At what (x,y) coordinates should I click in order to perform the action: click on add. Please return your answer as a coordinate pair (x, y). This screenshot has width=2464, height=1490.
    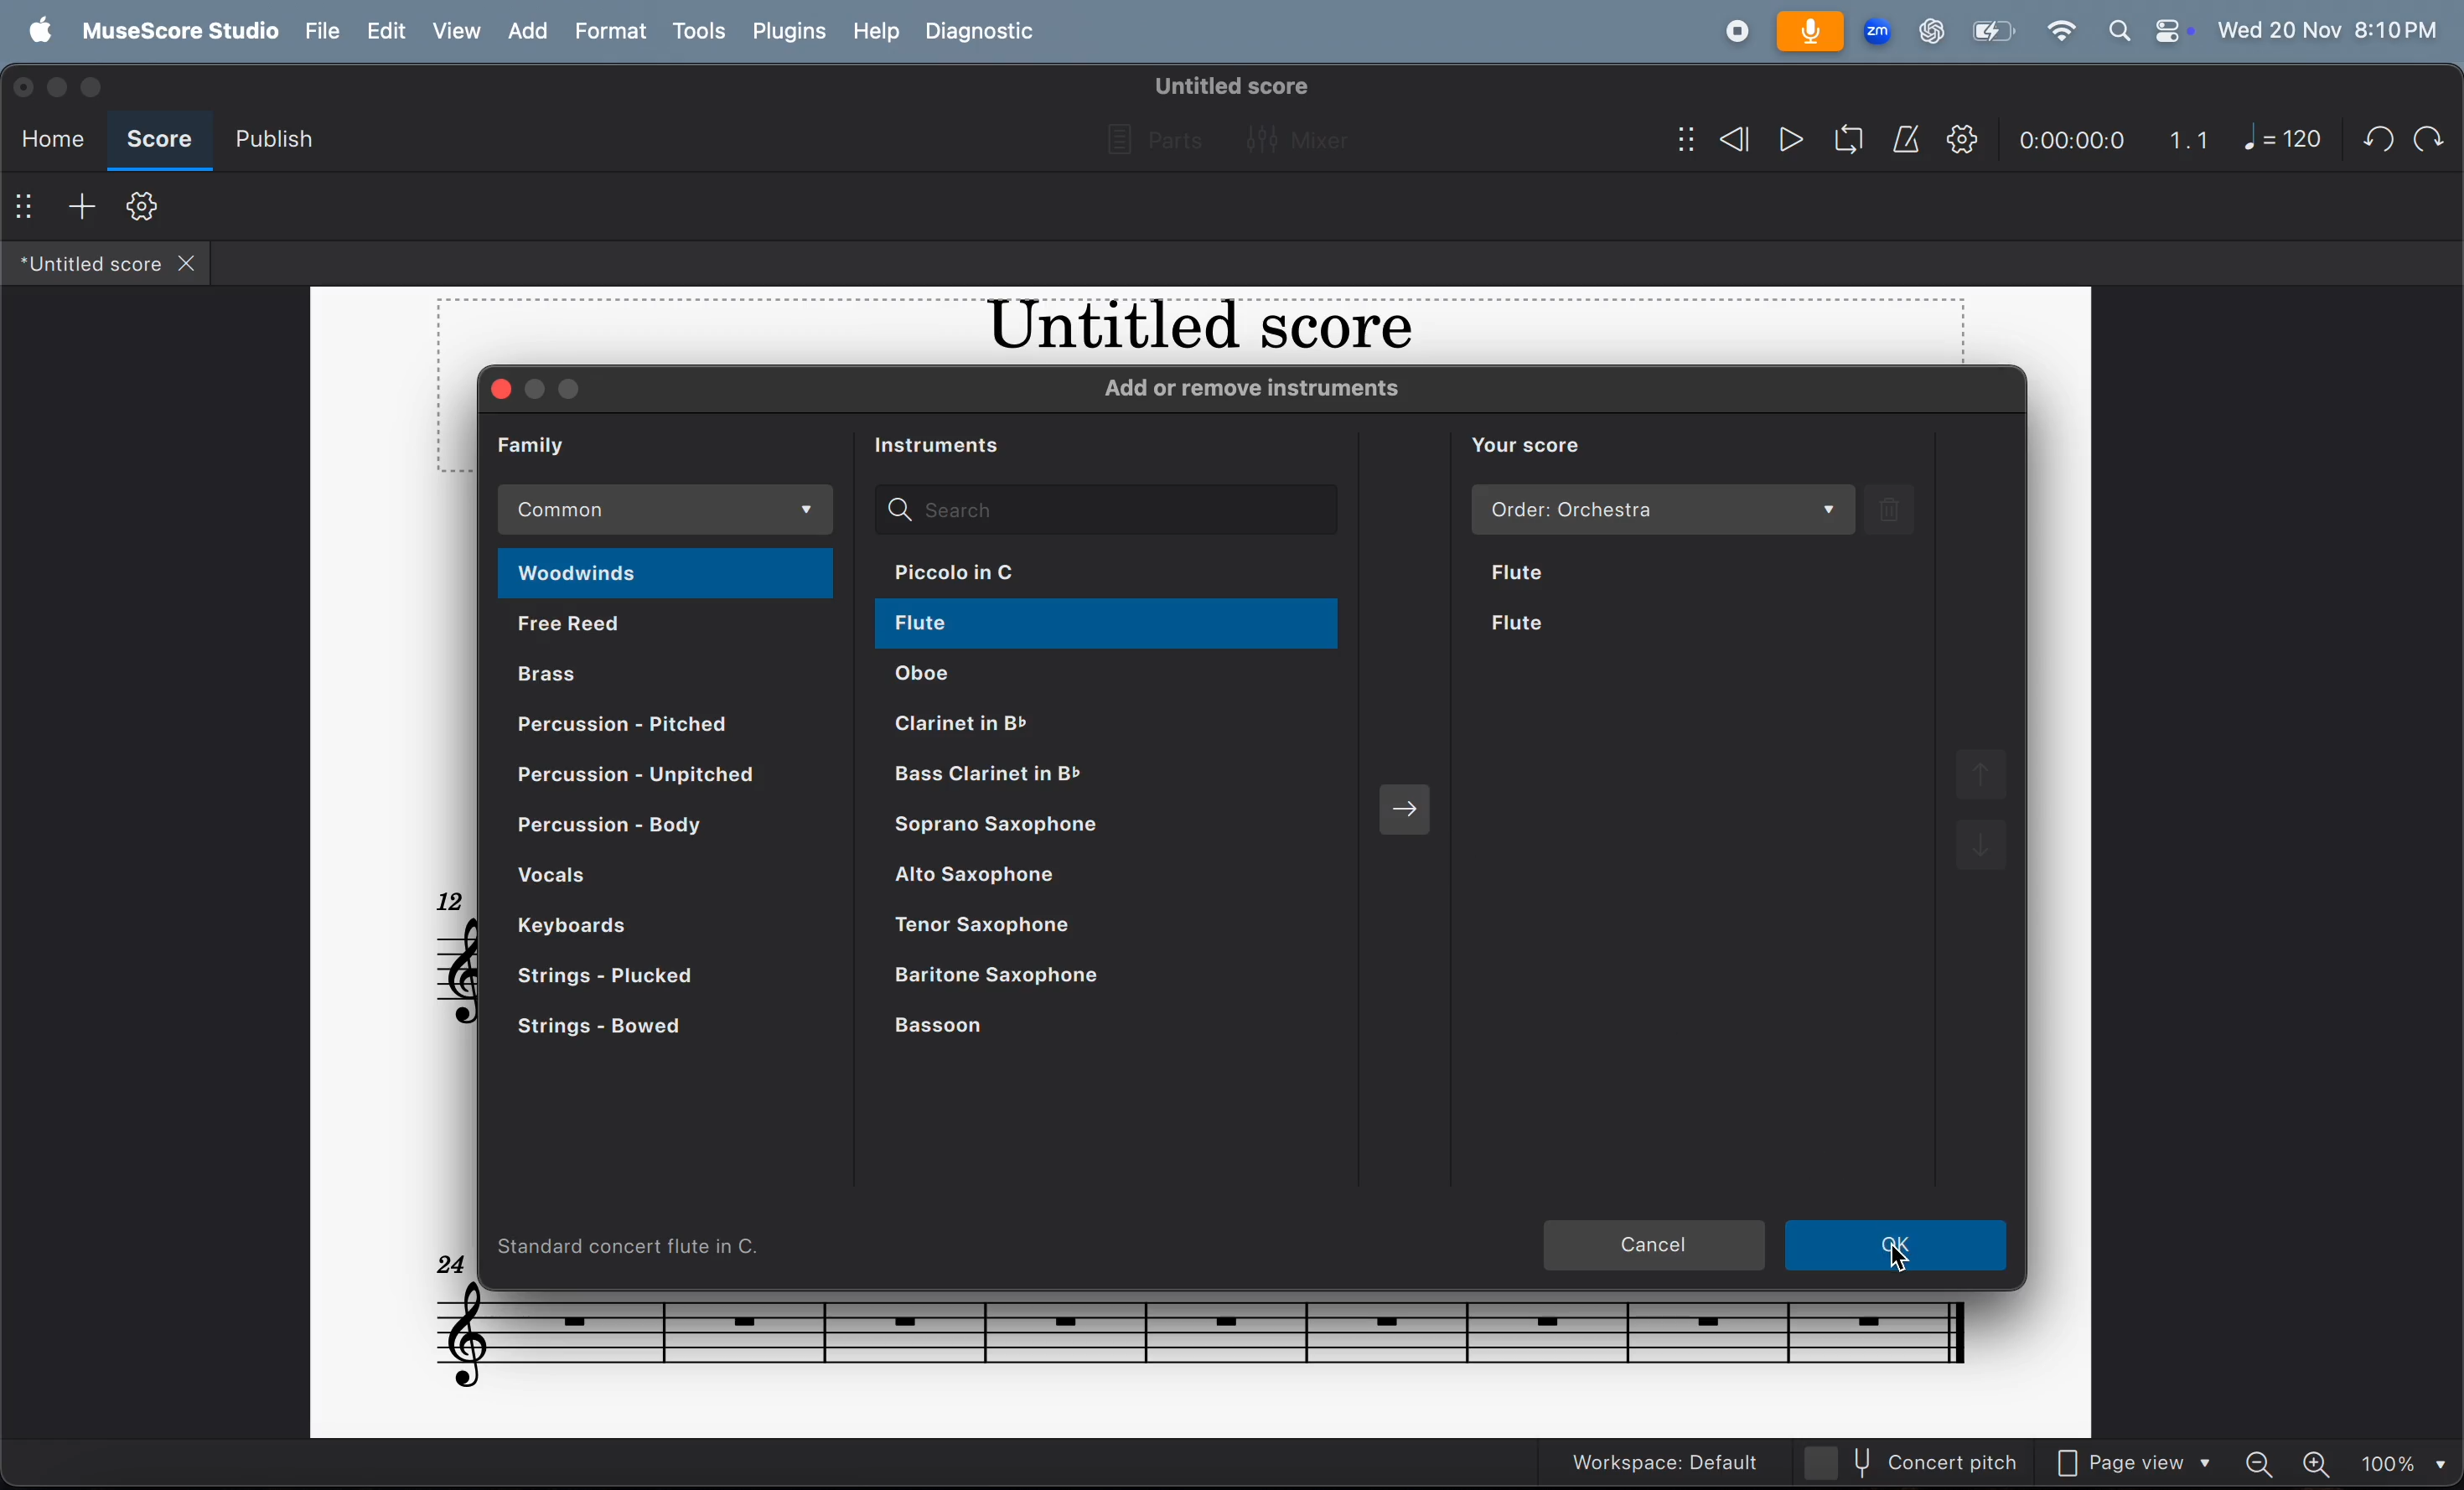
    Looking at the image, I should click on (84, 205).